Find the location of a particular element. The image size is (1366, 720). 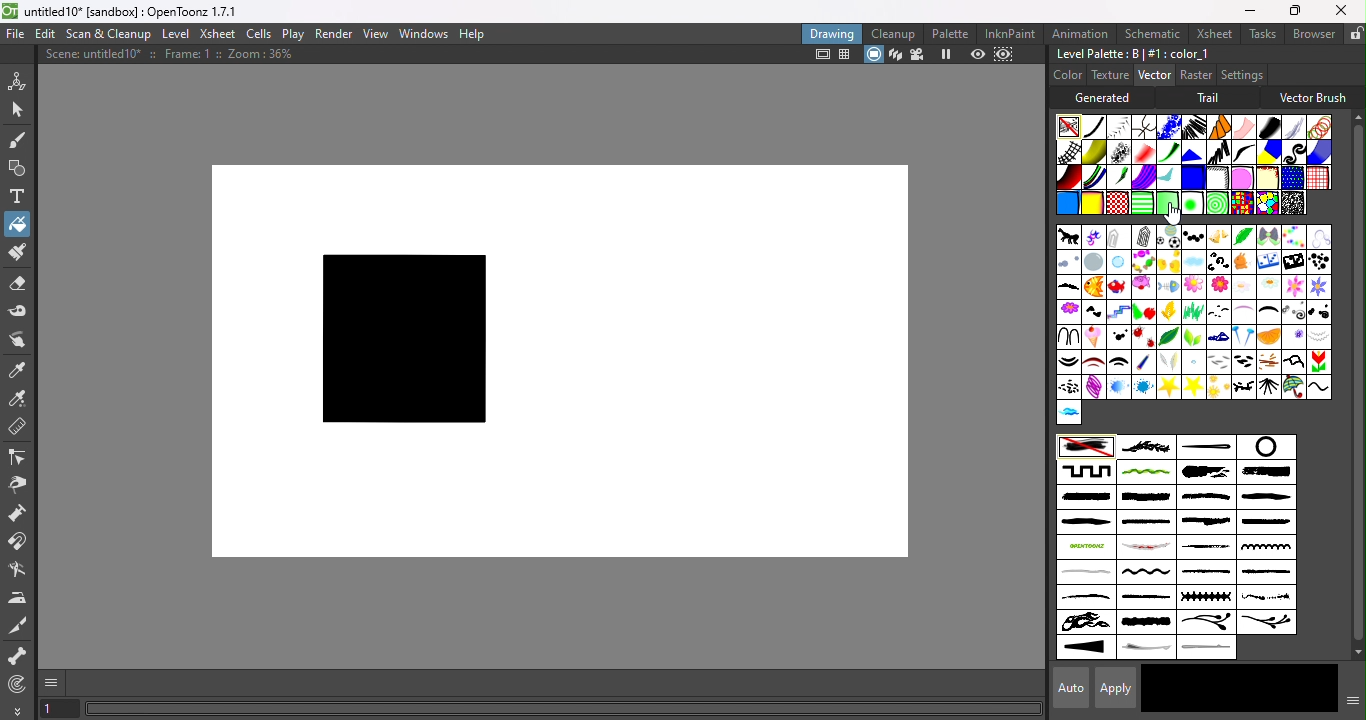

black rectangle is located at coordinates (399, 342).